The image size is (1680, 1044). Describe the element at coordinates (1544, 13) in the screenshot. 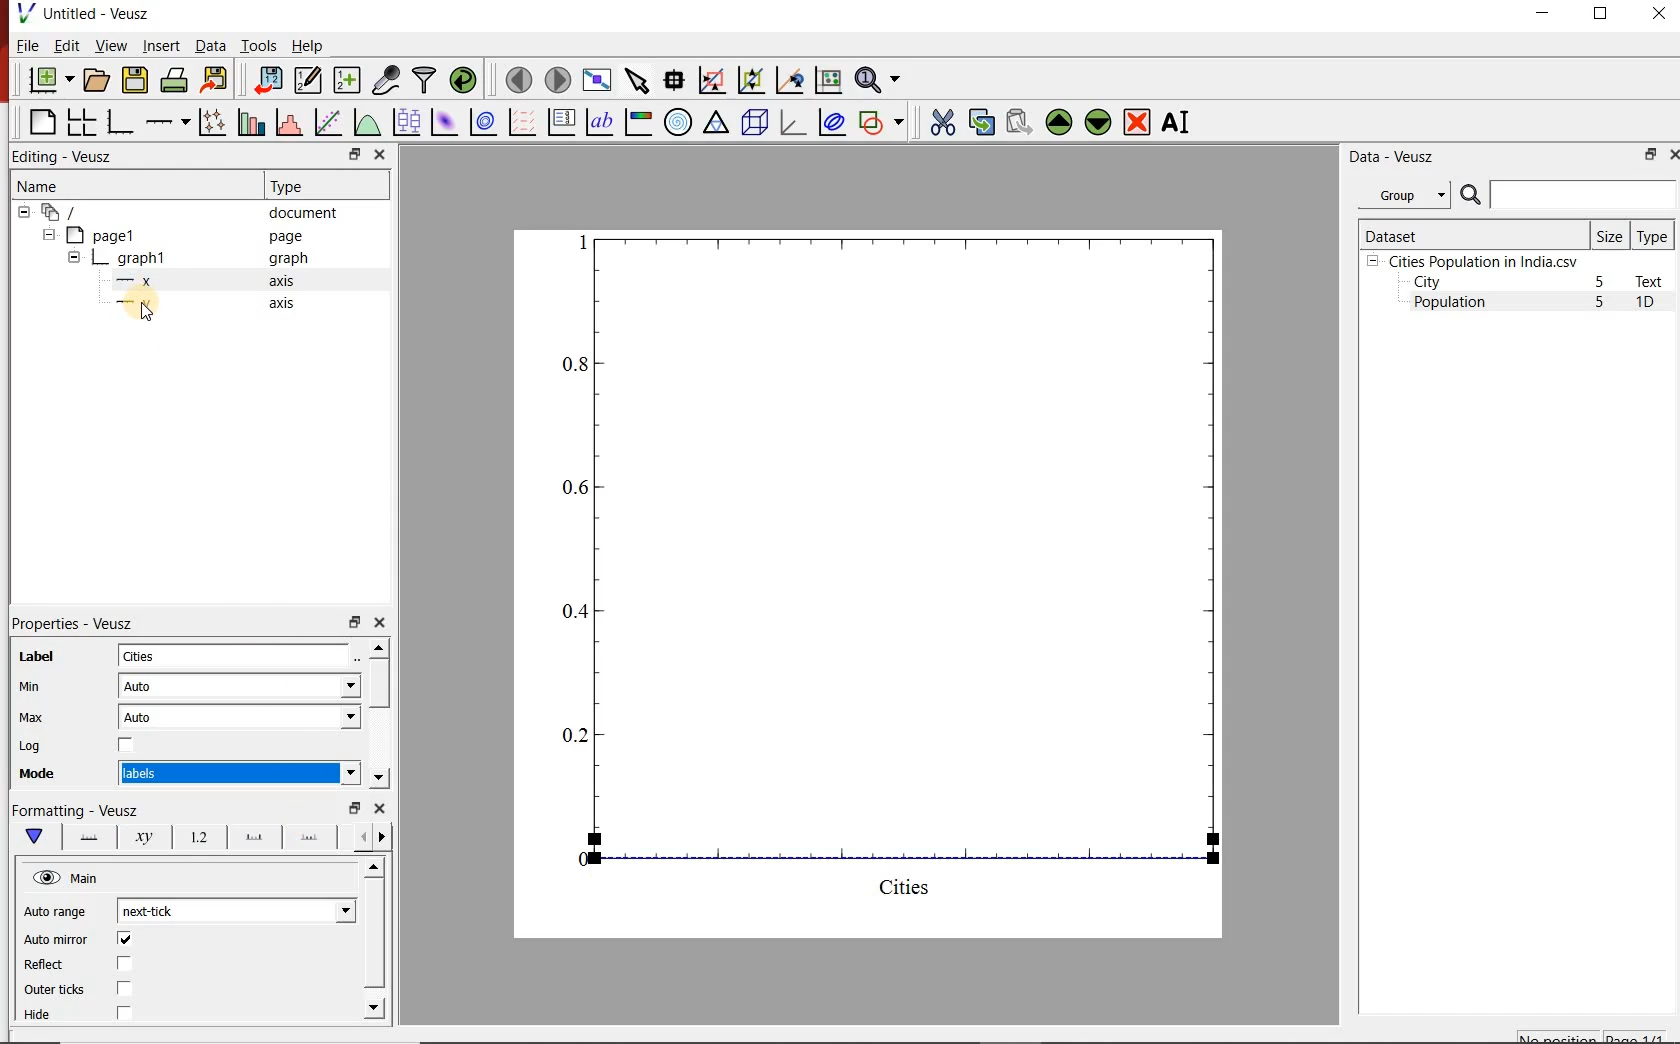

I see `MINIMIZE` at that location.